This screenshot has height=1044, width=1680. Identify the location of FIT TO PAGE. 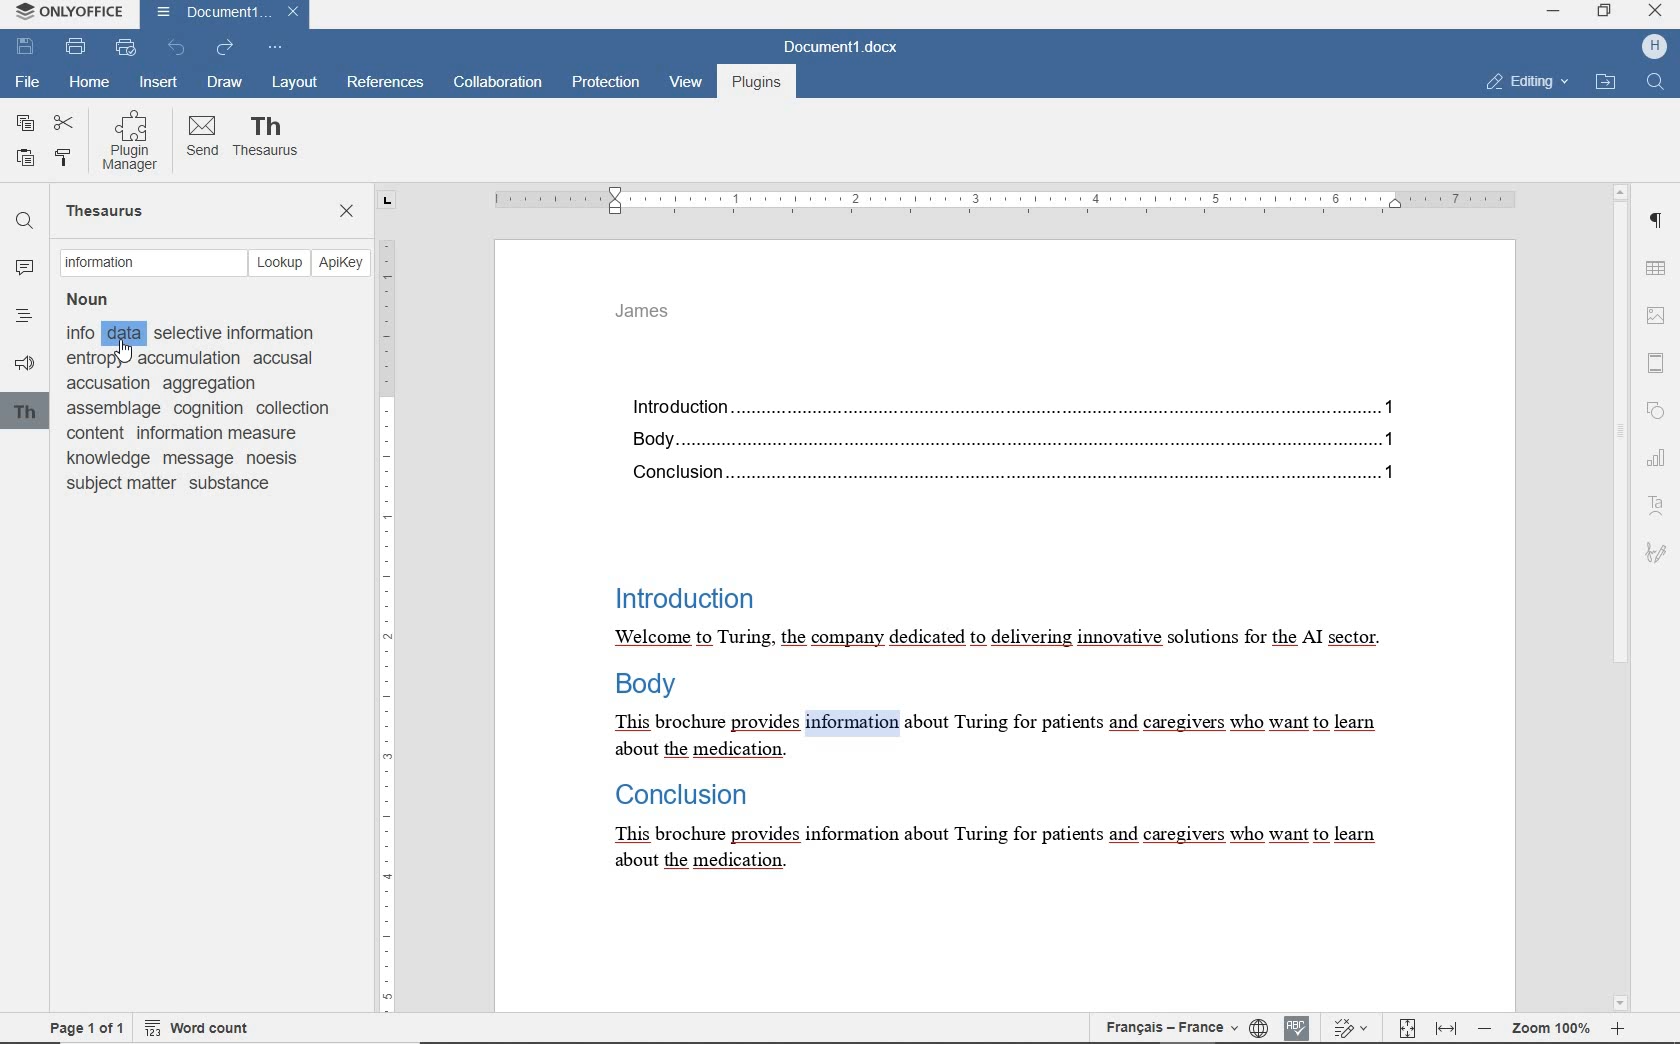
(1403, 1025).